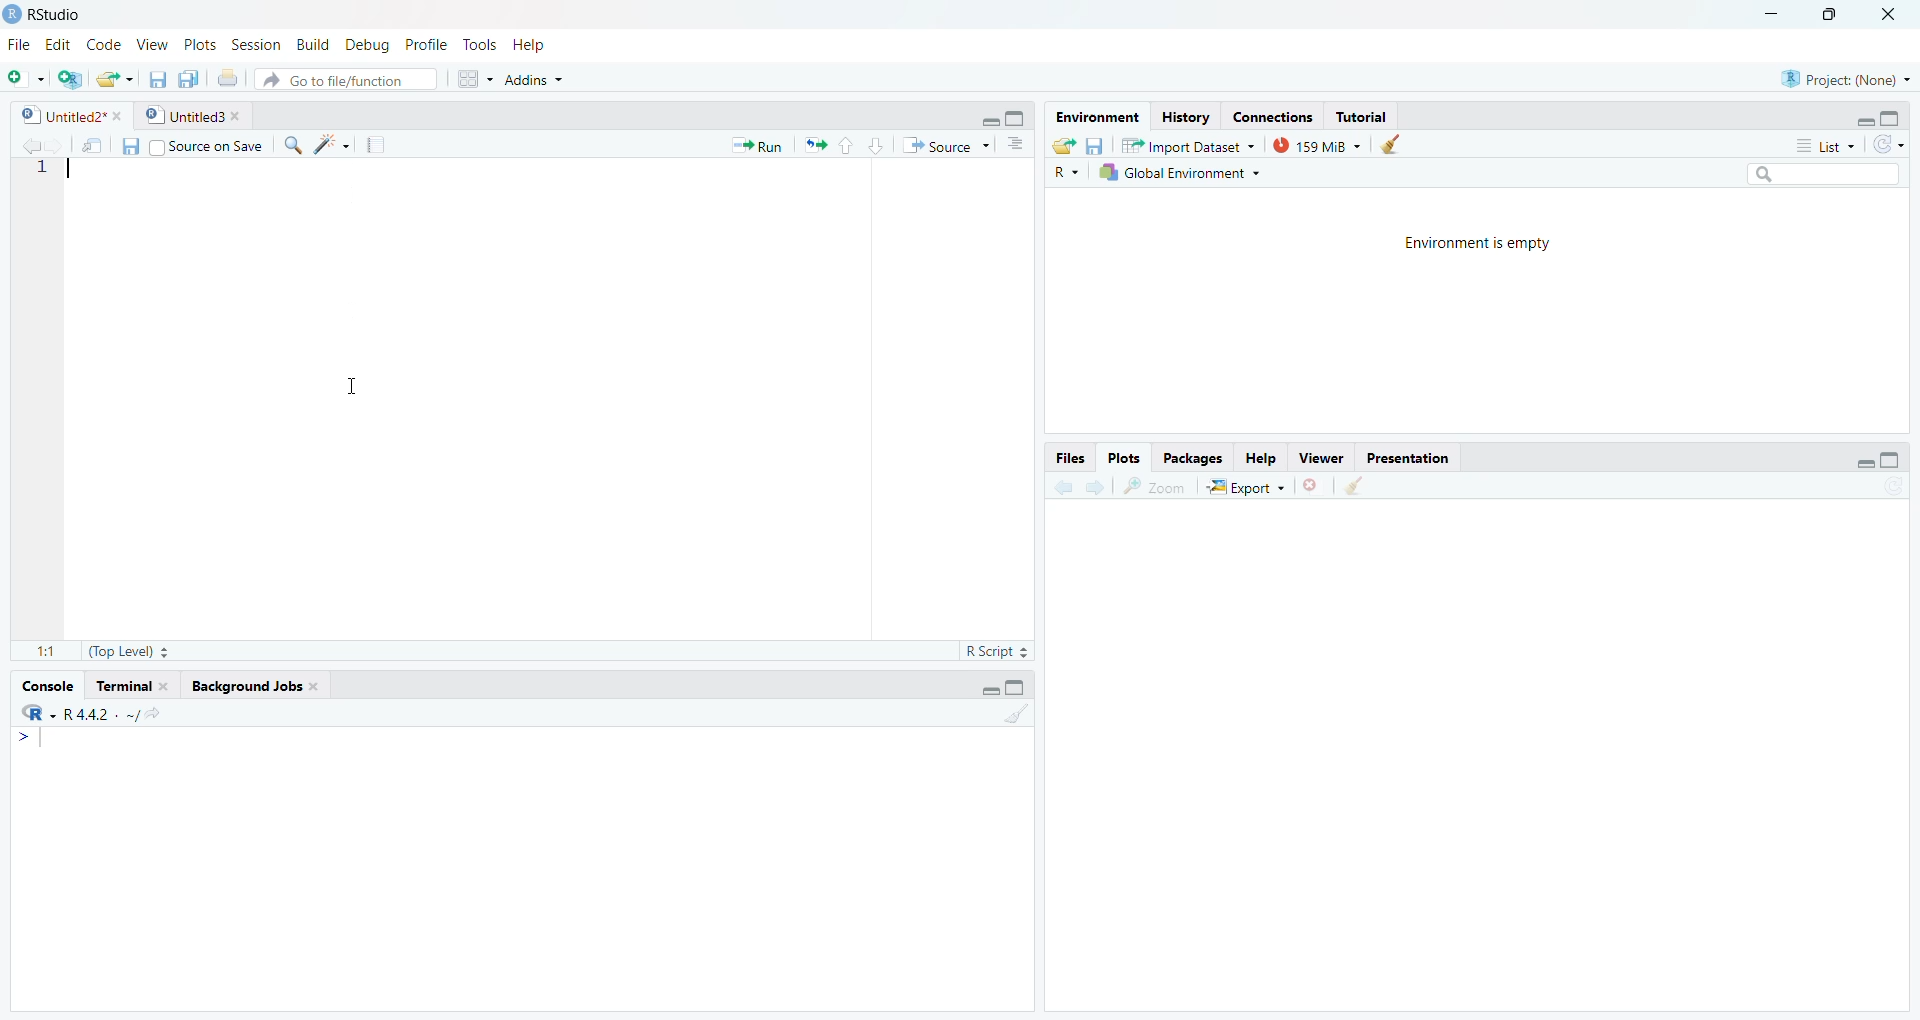  Describe the element at coordinates (311, 45) in the screenshot. I see `Build` at that location.